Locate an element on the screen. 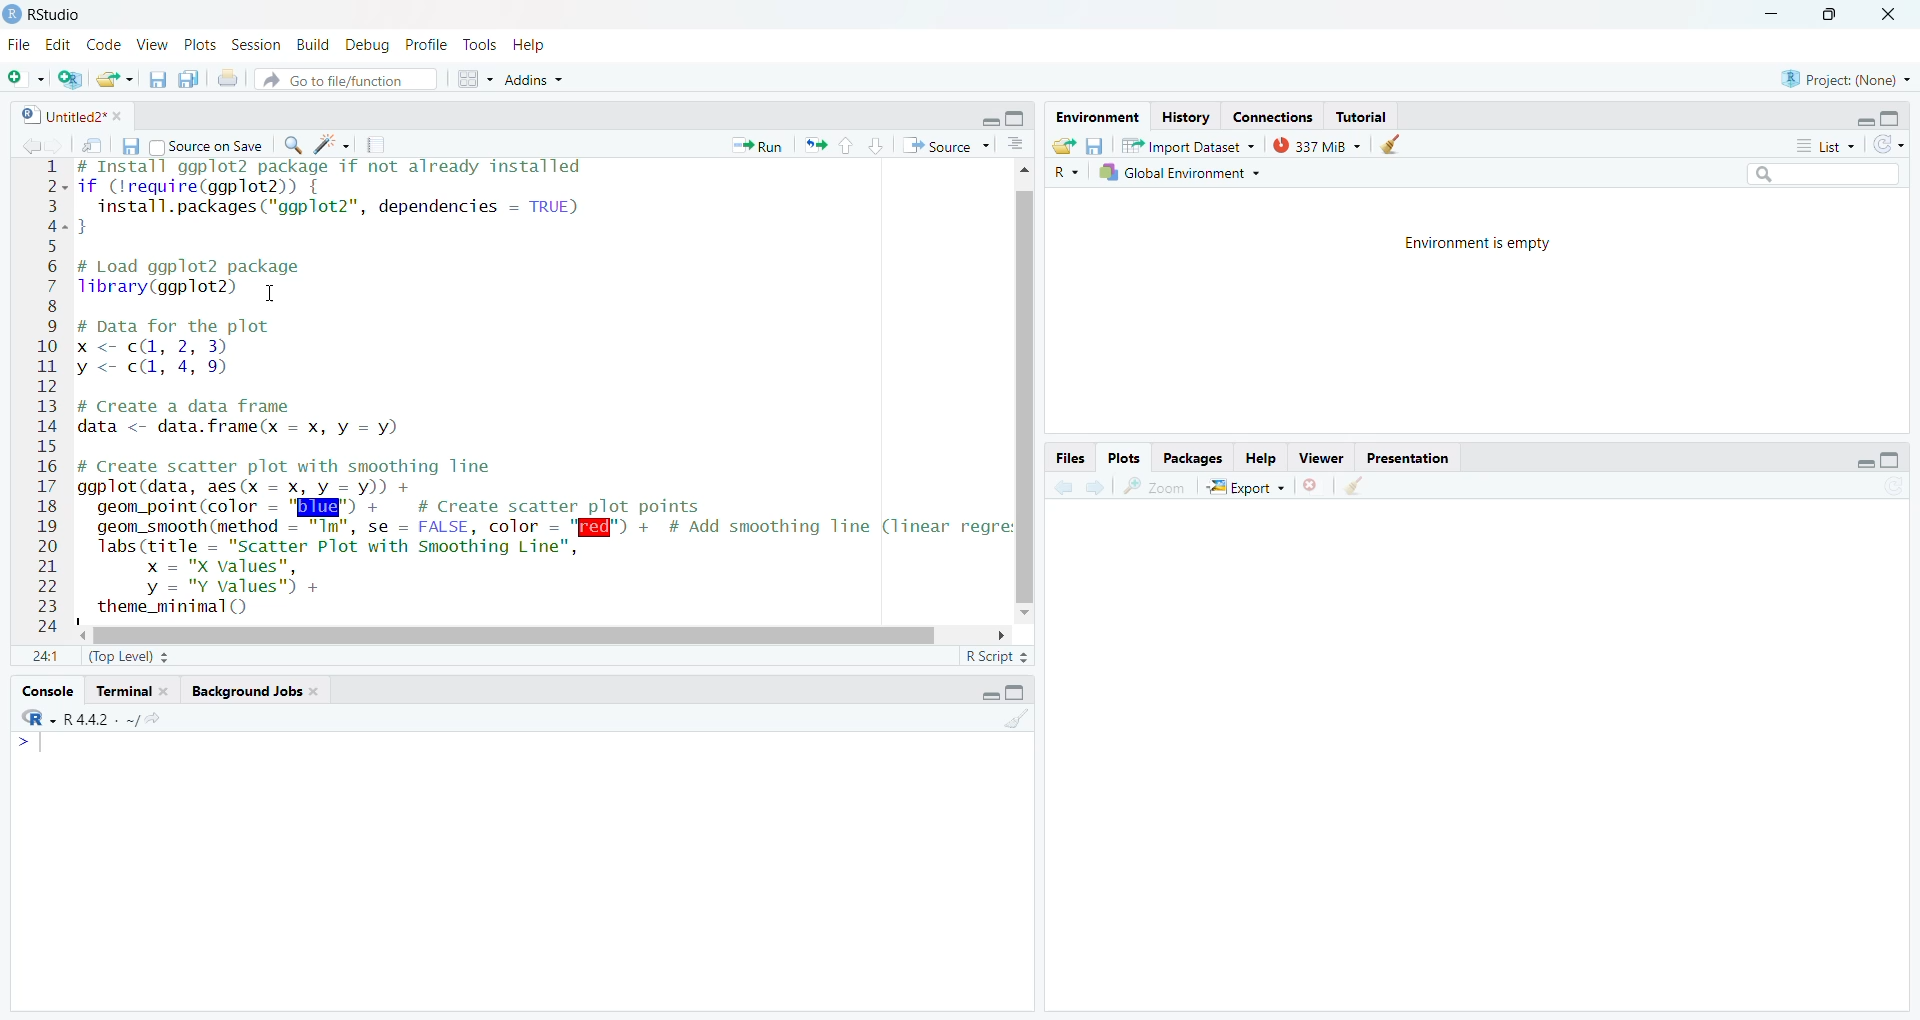 This screenshot has width=1920, height=1020. Edit is located at coordinates (57, 46).